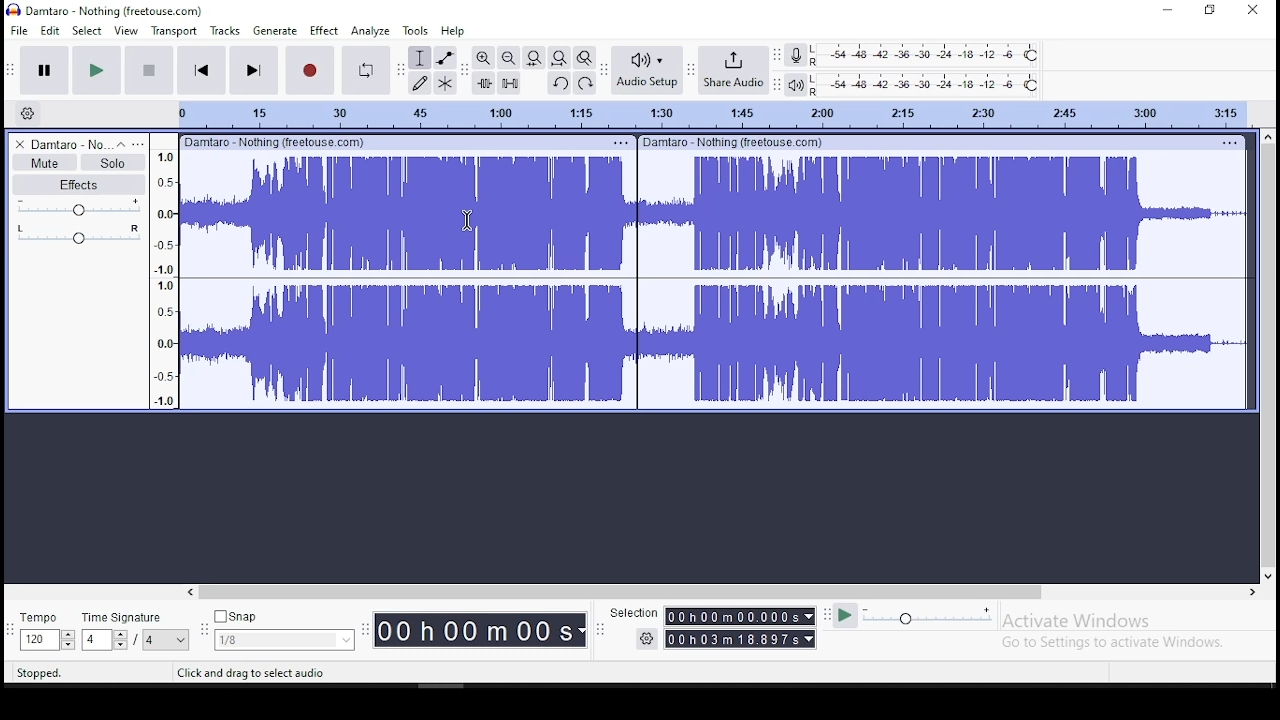 The image size is (1280, 720). Describe the element at coordinates (139, 143) in the screenshot. I see `open menu` at that location.